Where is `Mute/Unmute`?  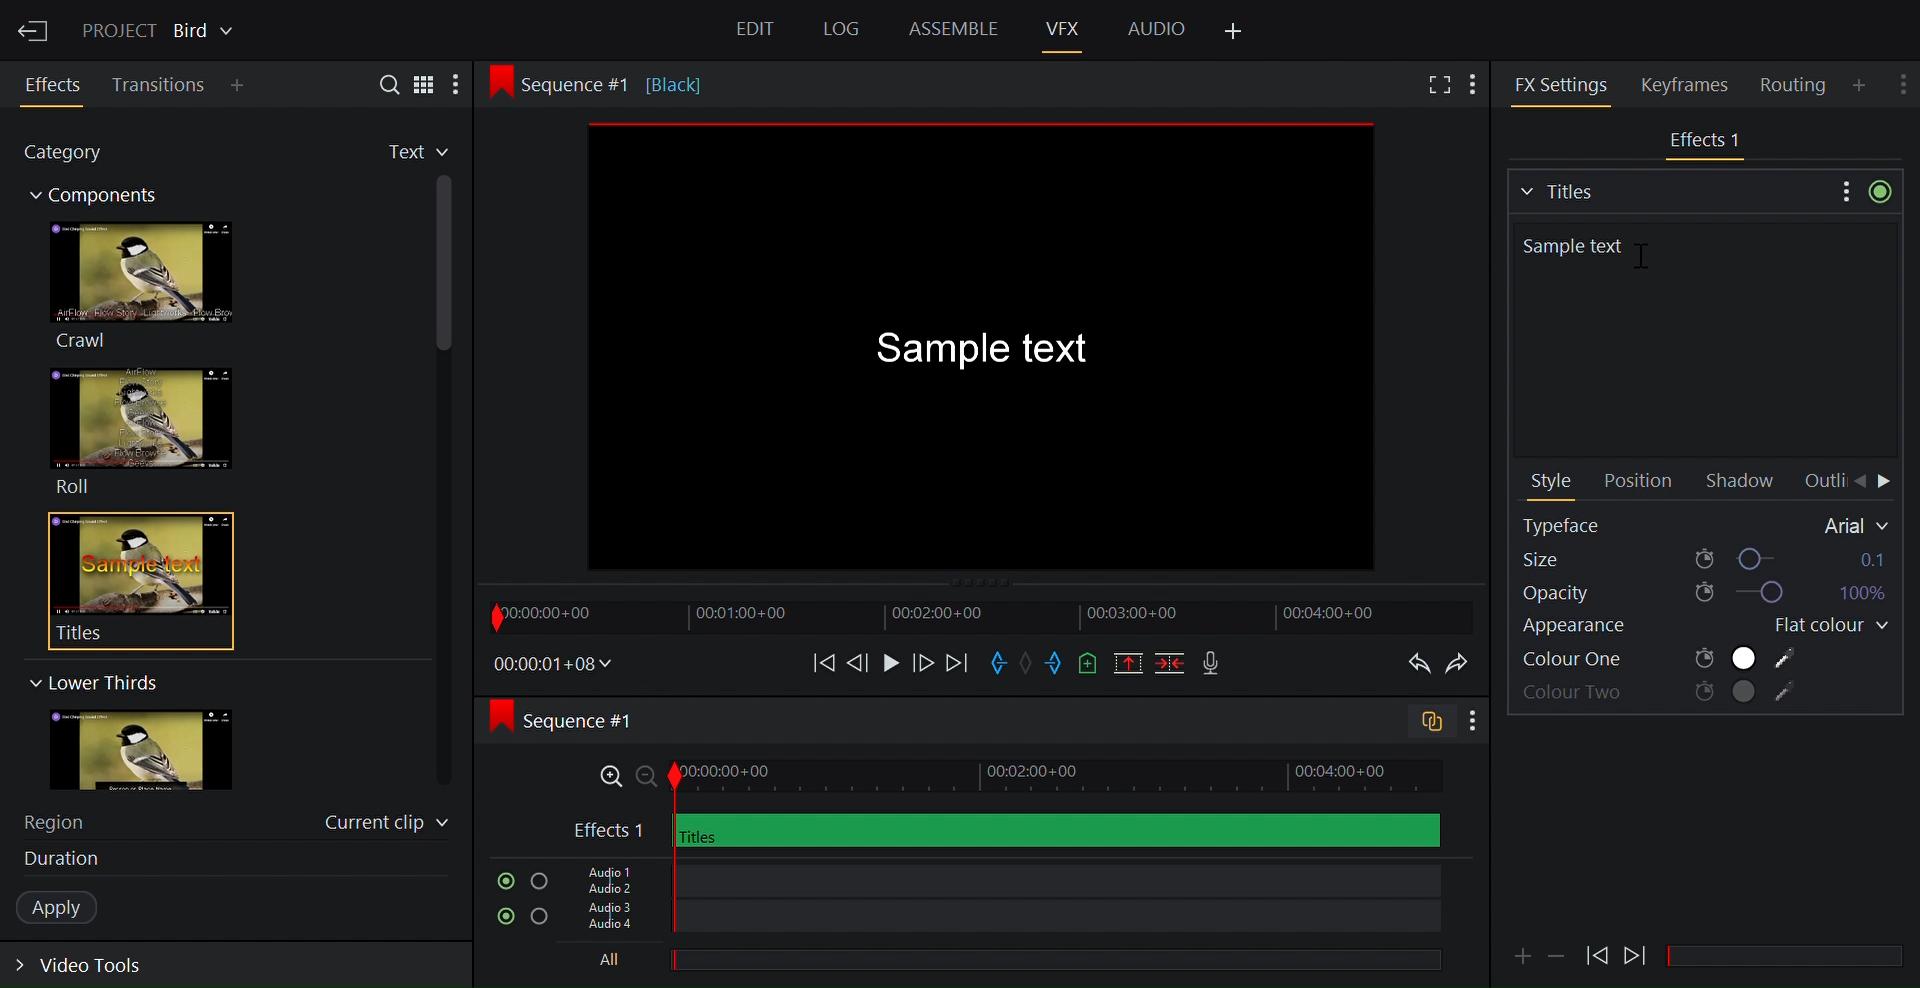
Mute/Unmute is located at coordinates (501, 917).